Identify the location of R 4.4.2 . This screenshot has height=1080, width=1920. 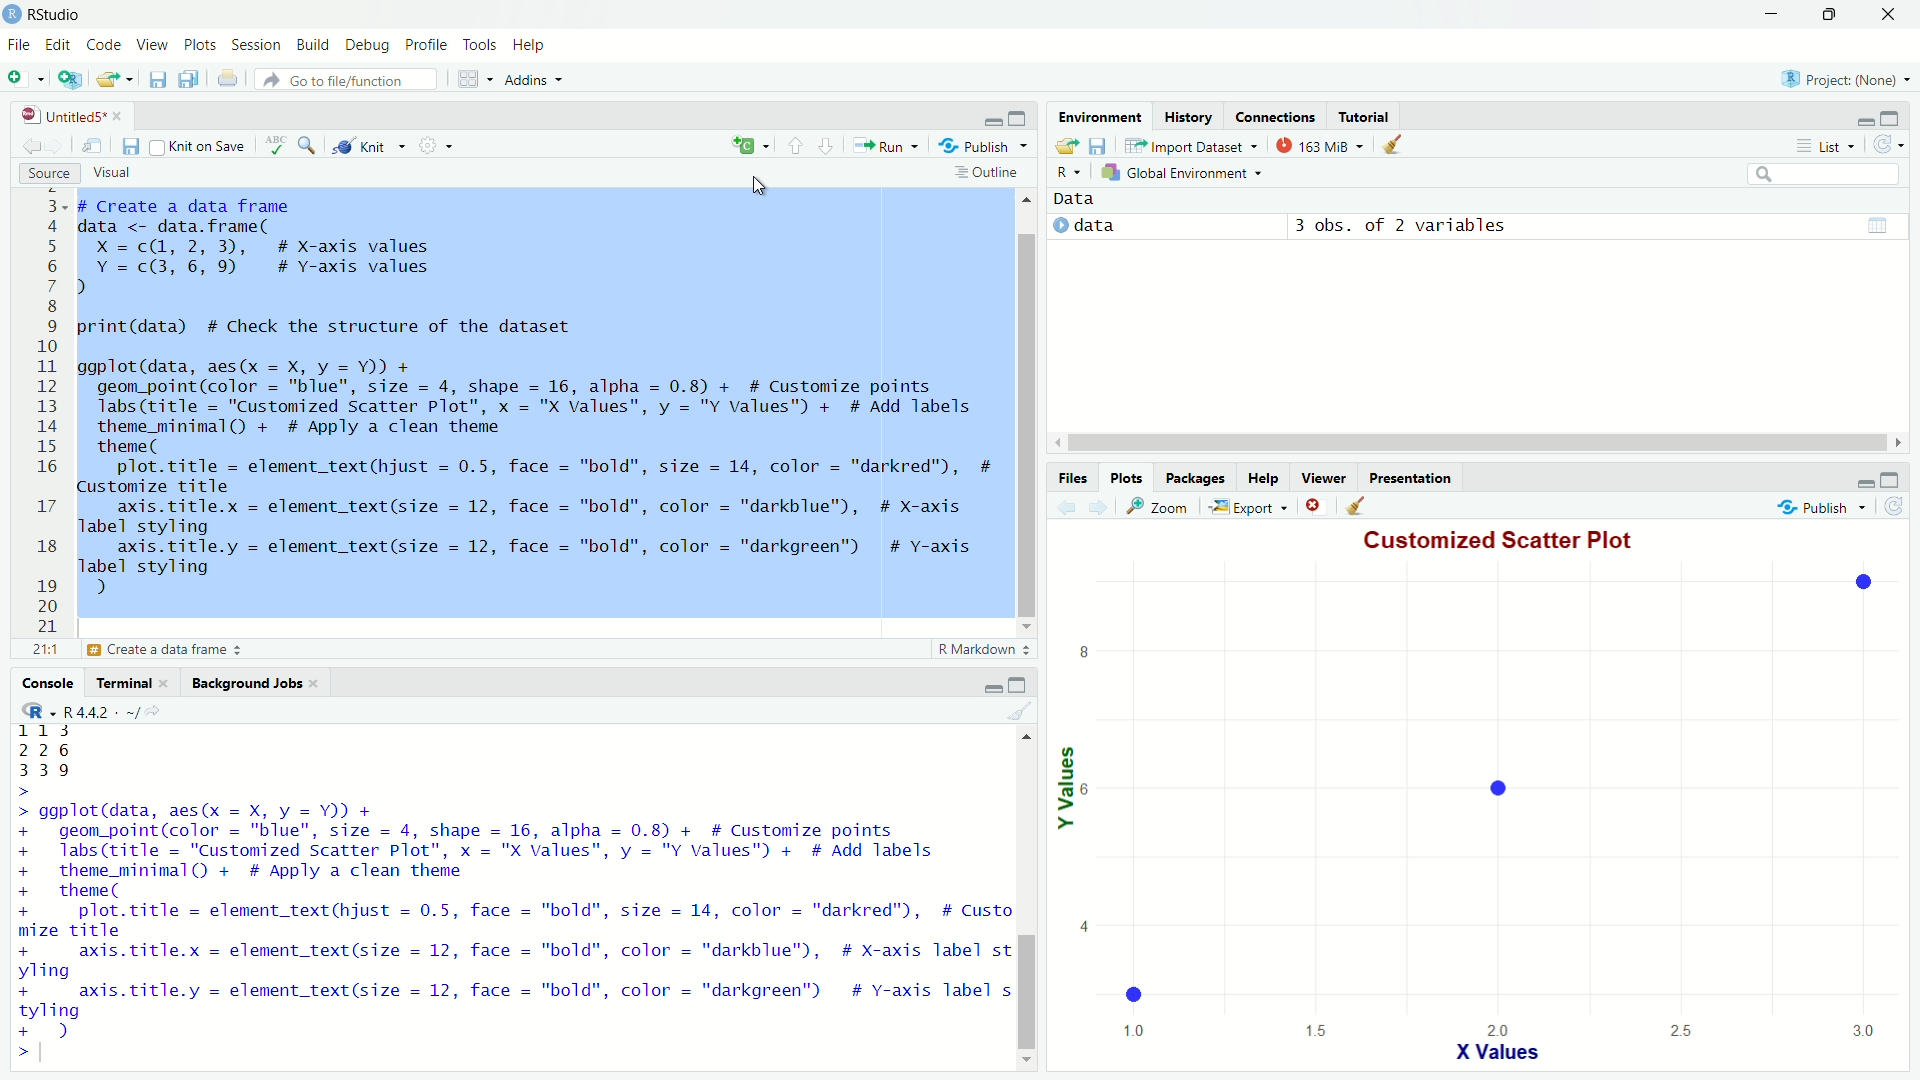
(98, 710).